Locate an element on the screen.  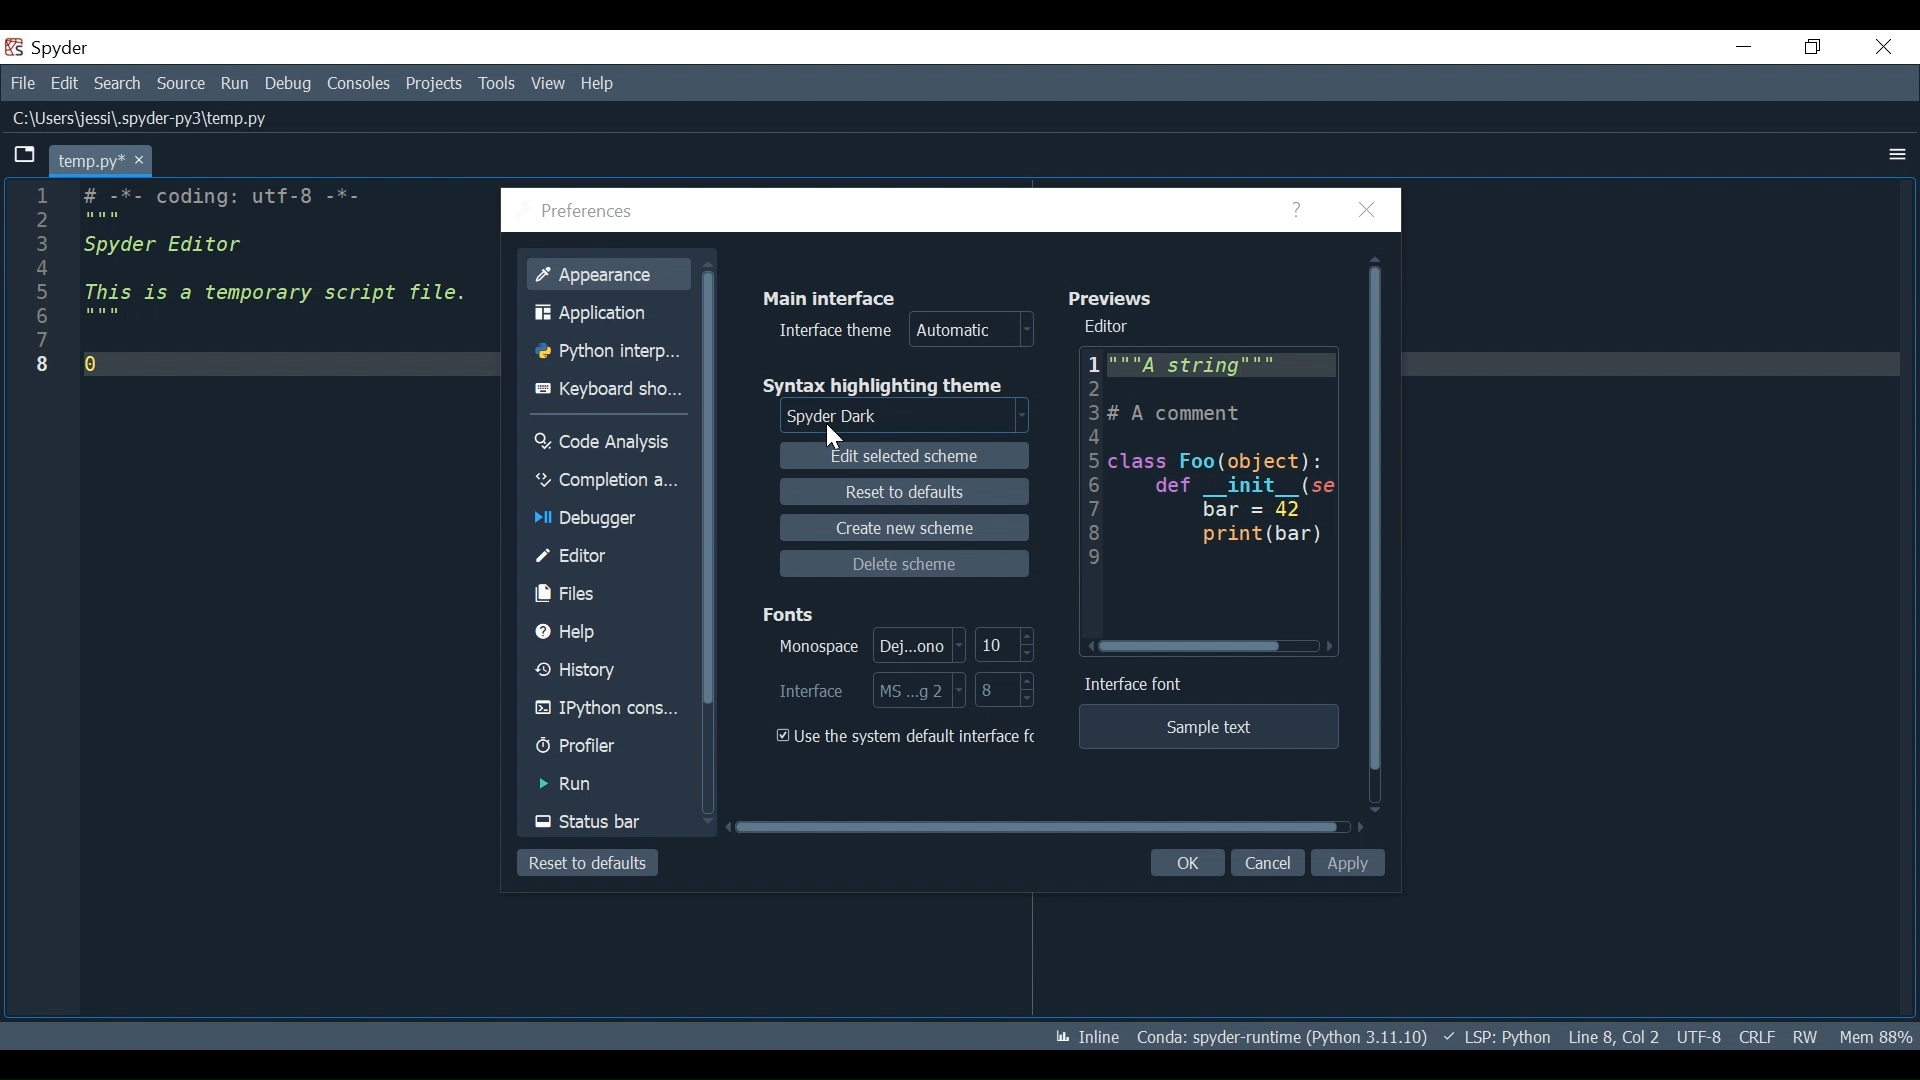
(un)check the use the system default interface font is located at coordinates (905, 735).